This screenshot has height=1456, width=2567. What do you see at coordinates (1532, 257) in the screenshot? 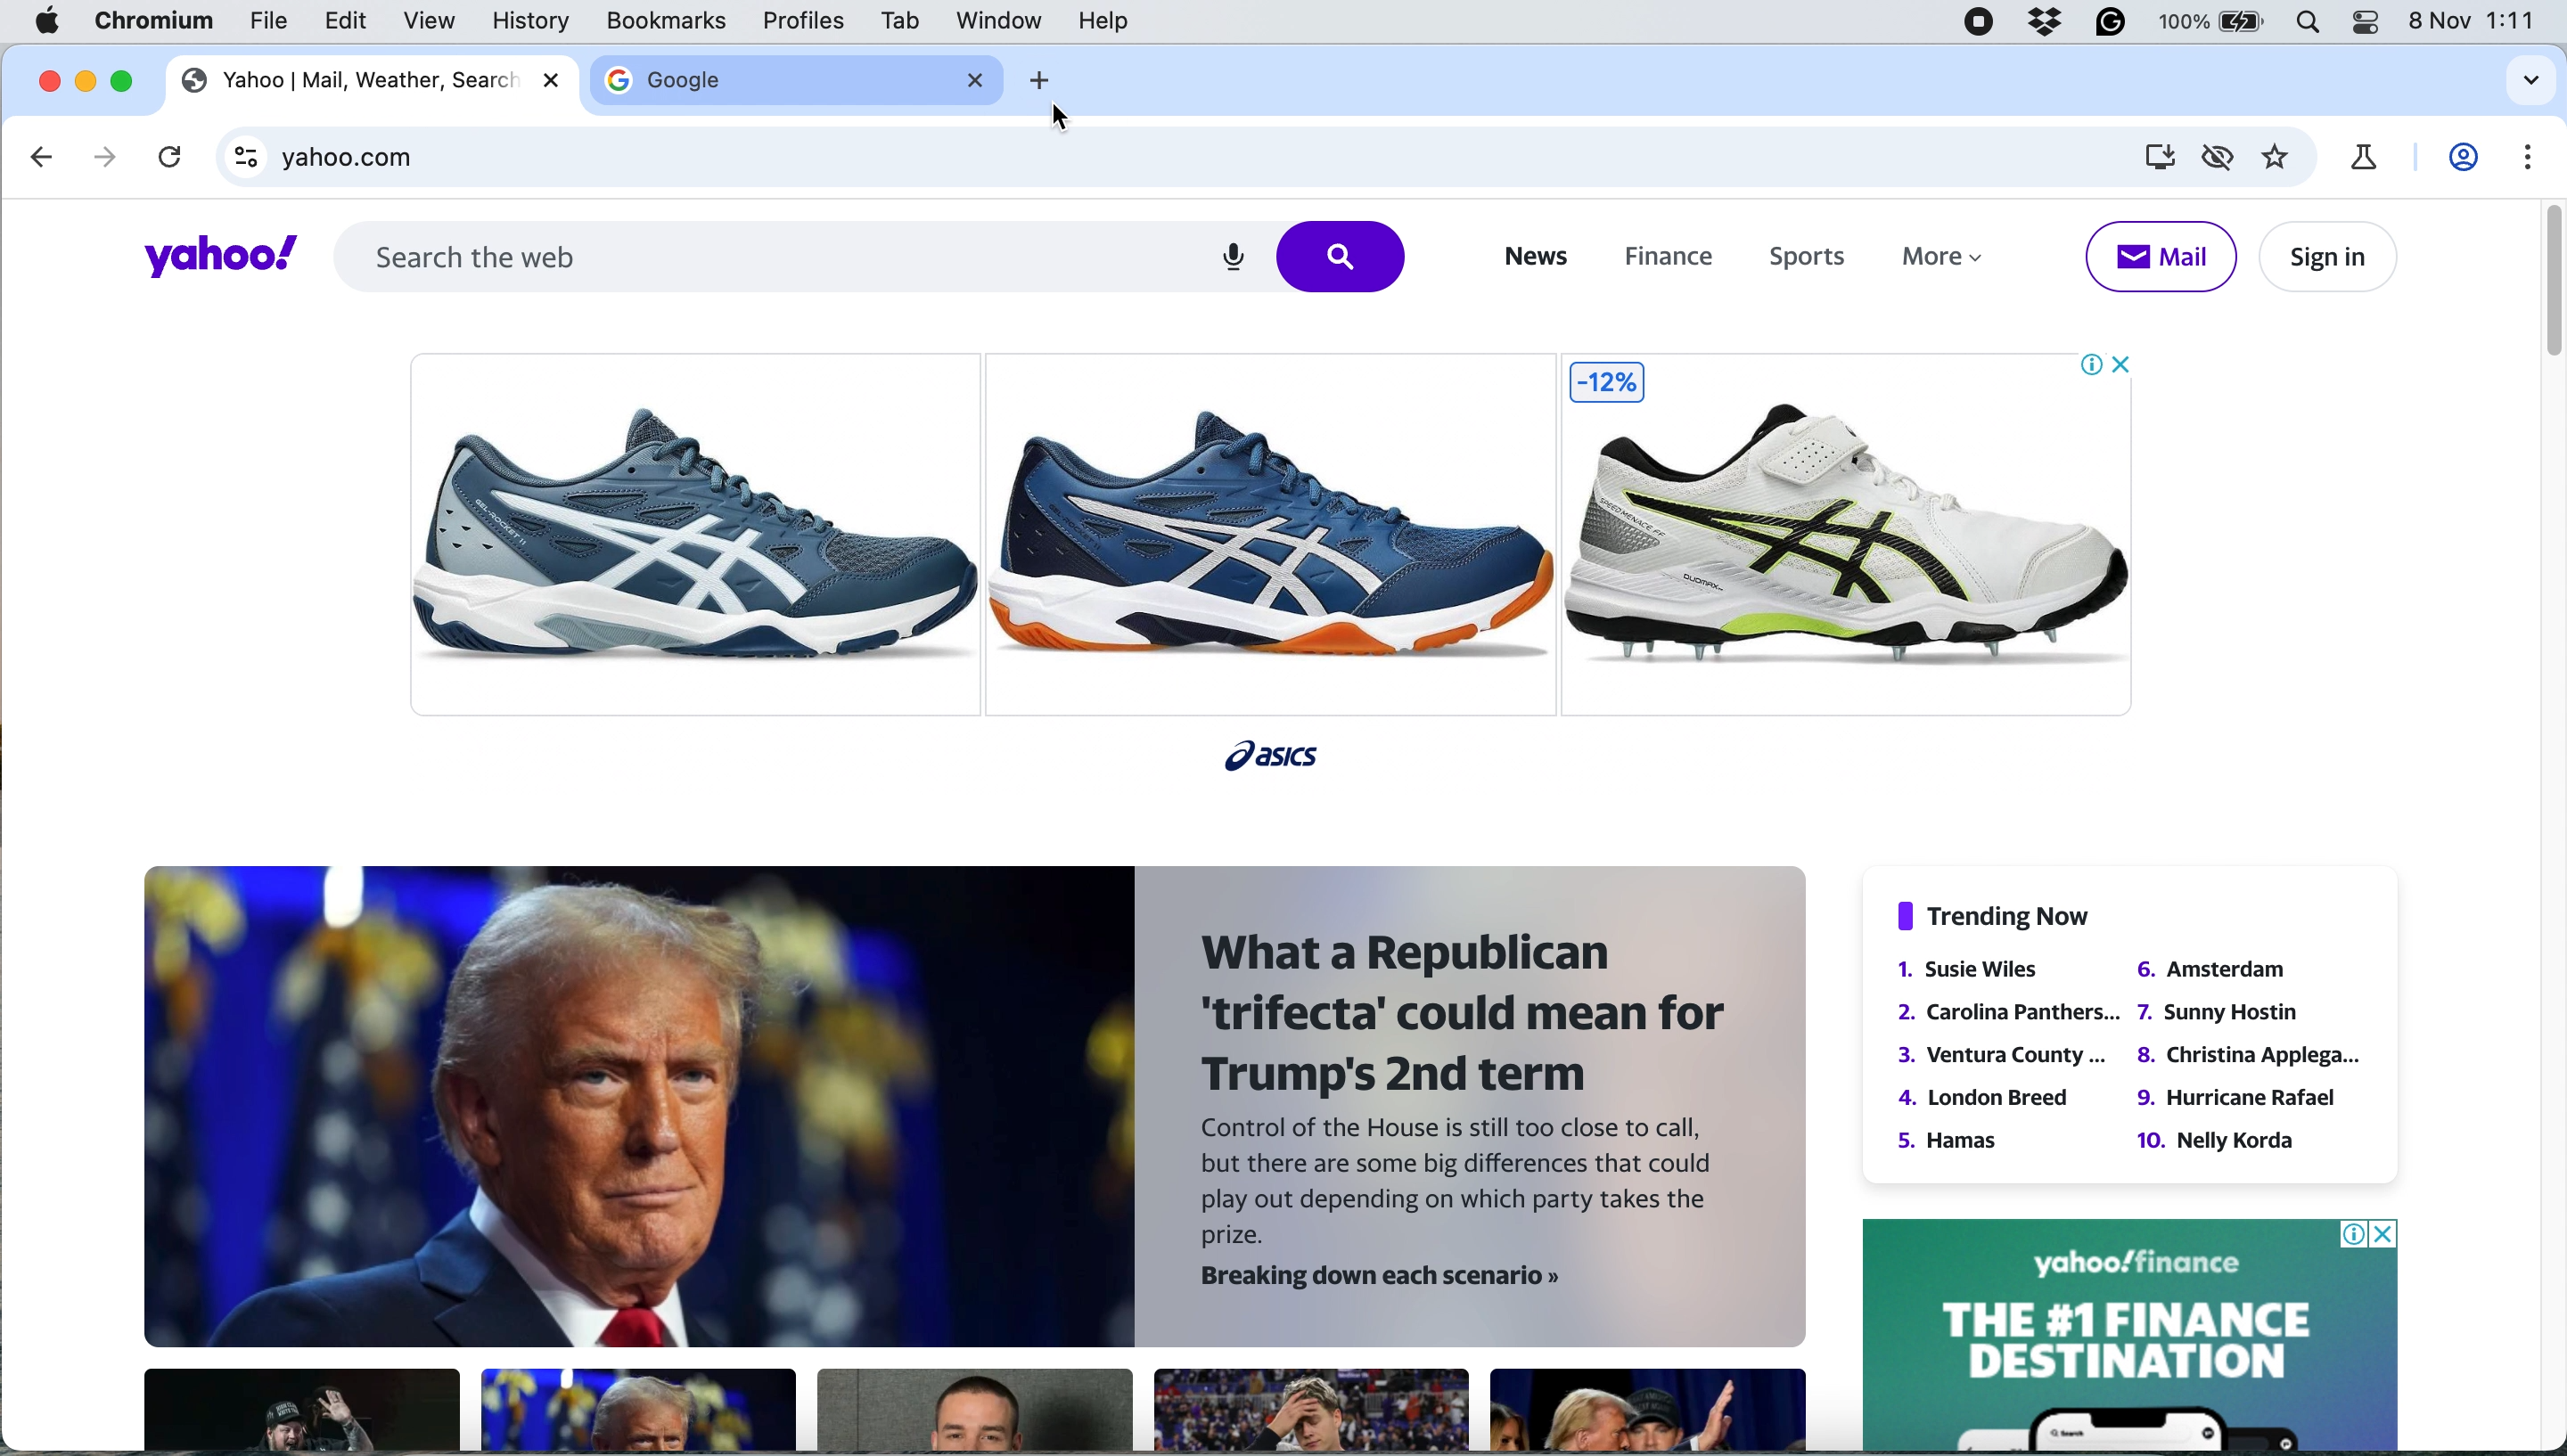
I see `news` at bounding box center [1532, 257].